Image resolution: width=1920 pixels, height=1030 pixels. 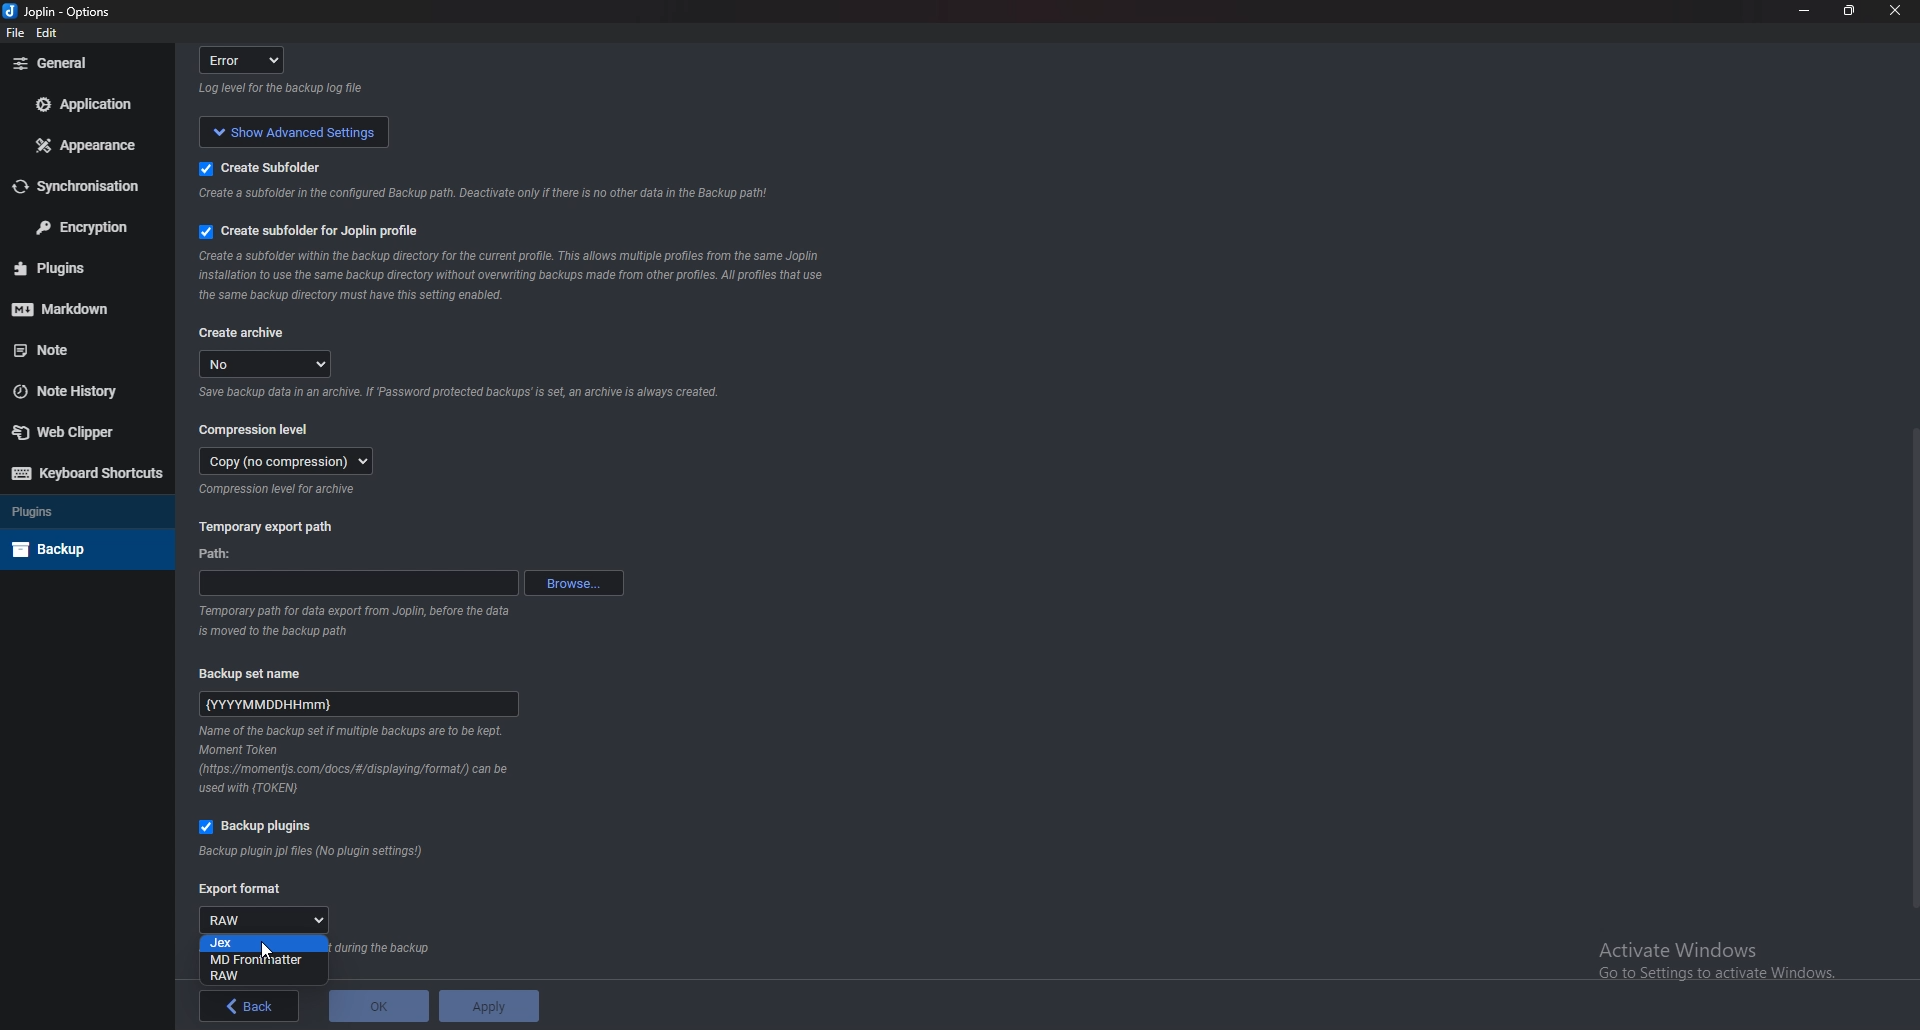 I want to click on Browse, so click(x=574, y=581).